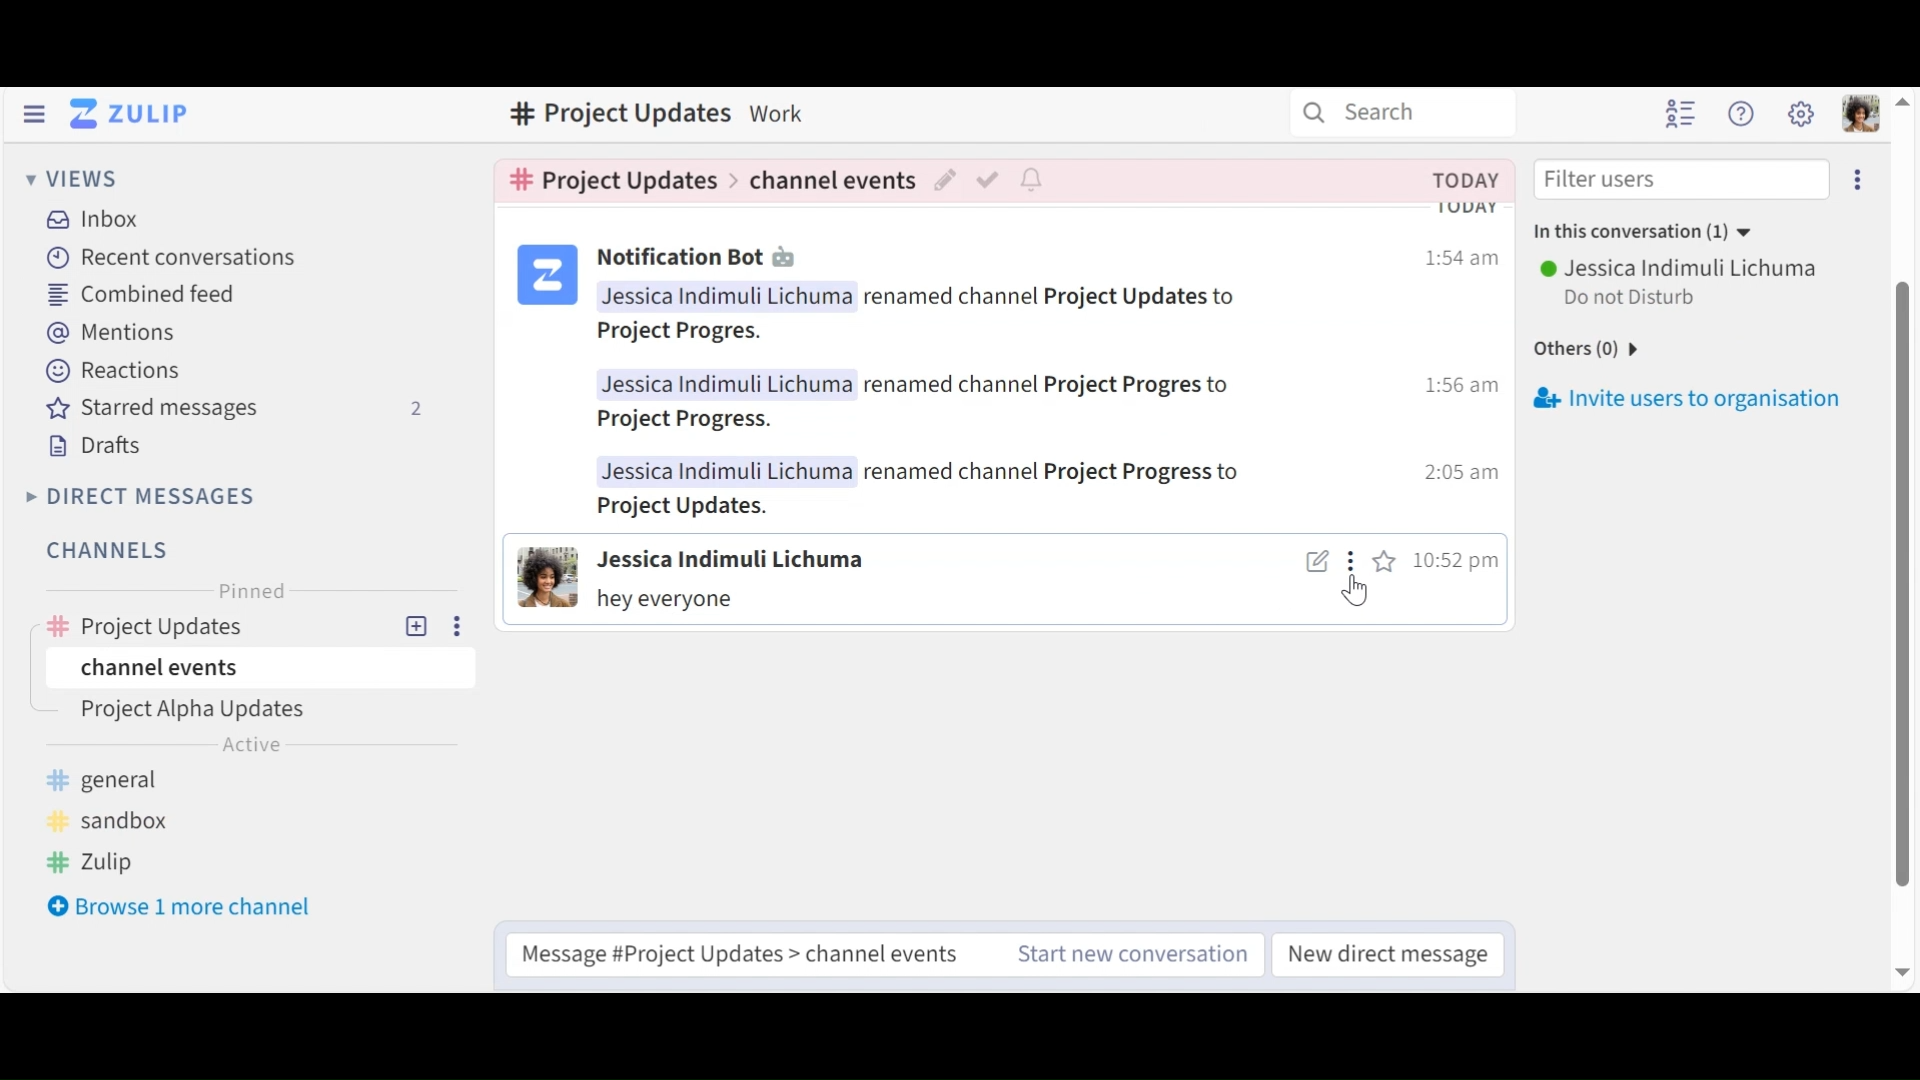 The width and height of the screenshot is (1920, 1080). What do you see at coordinates (99, 447) in the screenshot?
I see `Drafts` at bounding box center [99, 447].